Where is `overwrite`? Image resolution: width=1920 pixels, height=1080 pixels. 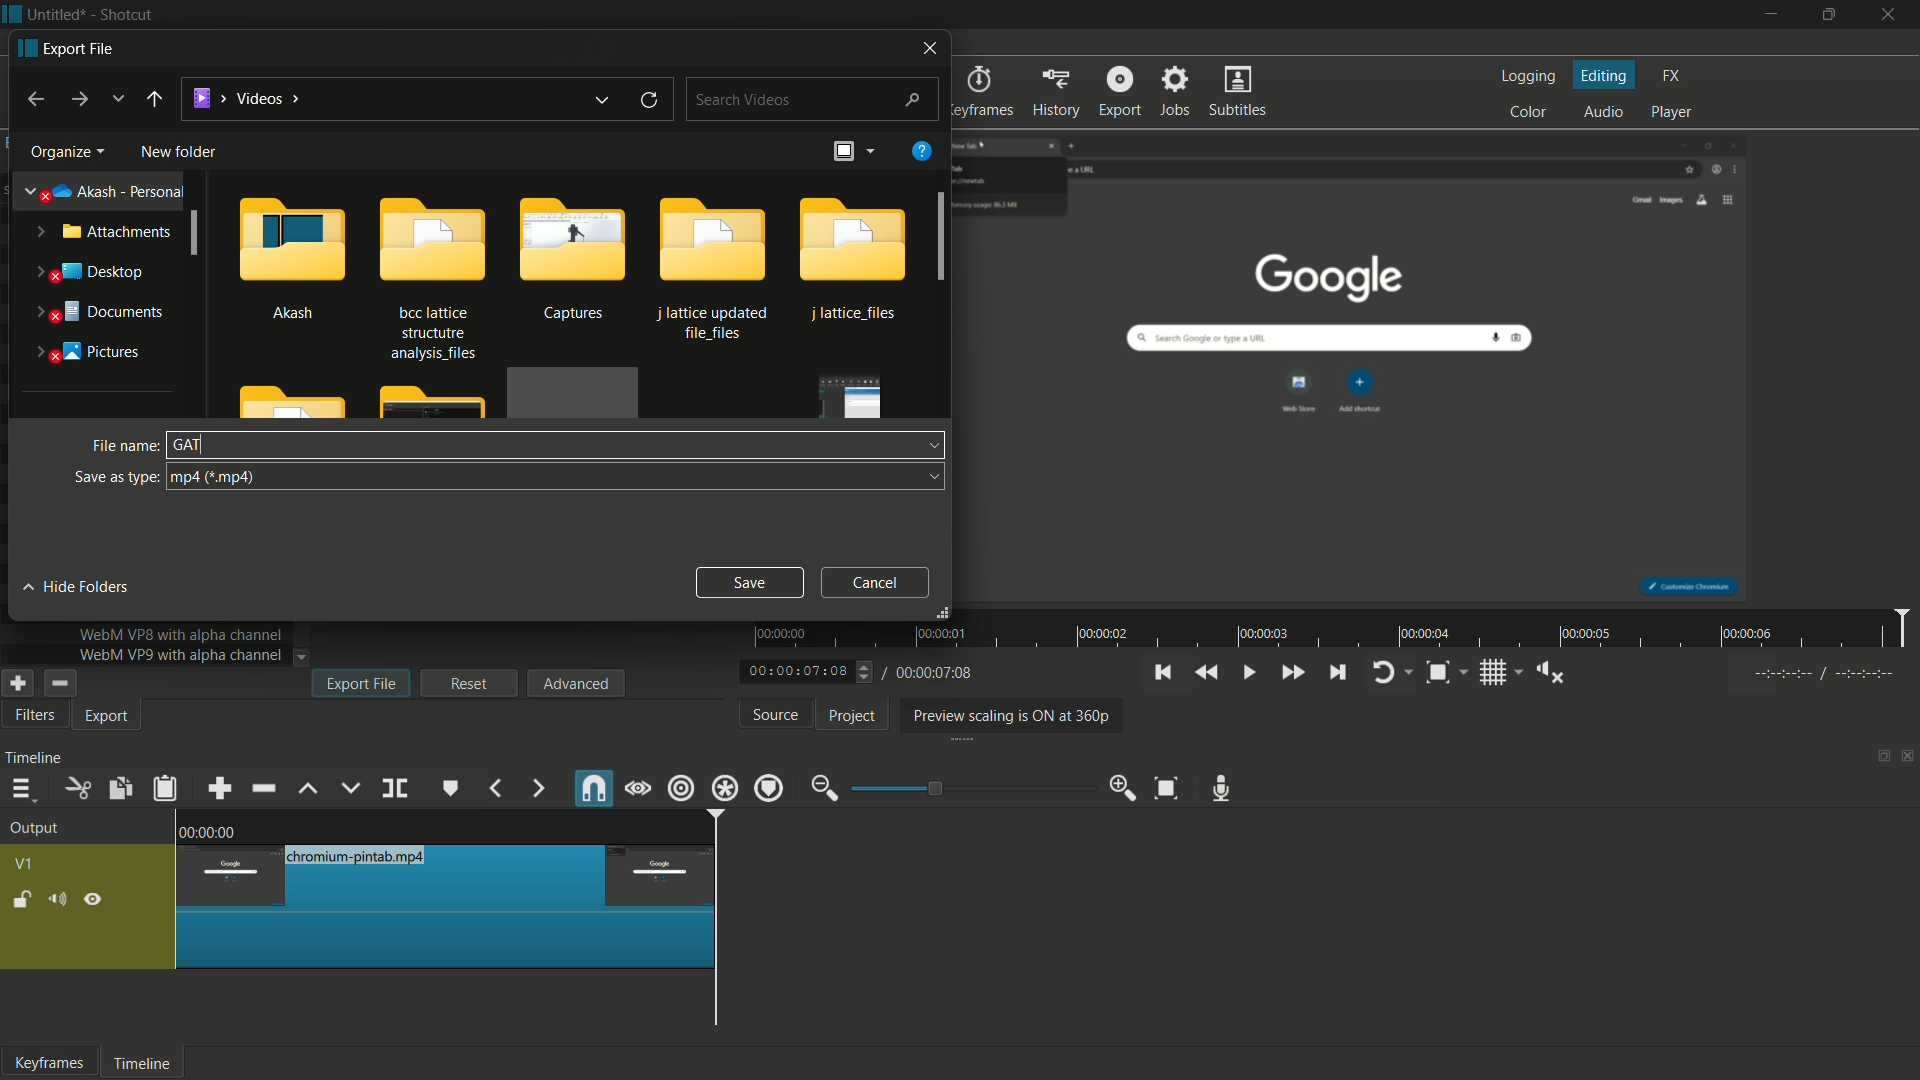
overwrite is located at coordinates (350, 788).